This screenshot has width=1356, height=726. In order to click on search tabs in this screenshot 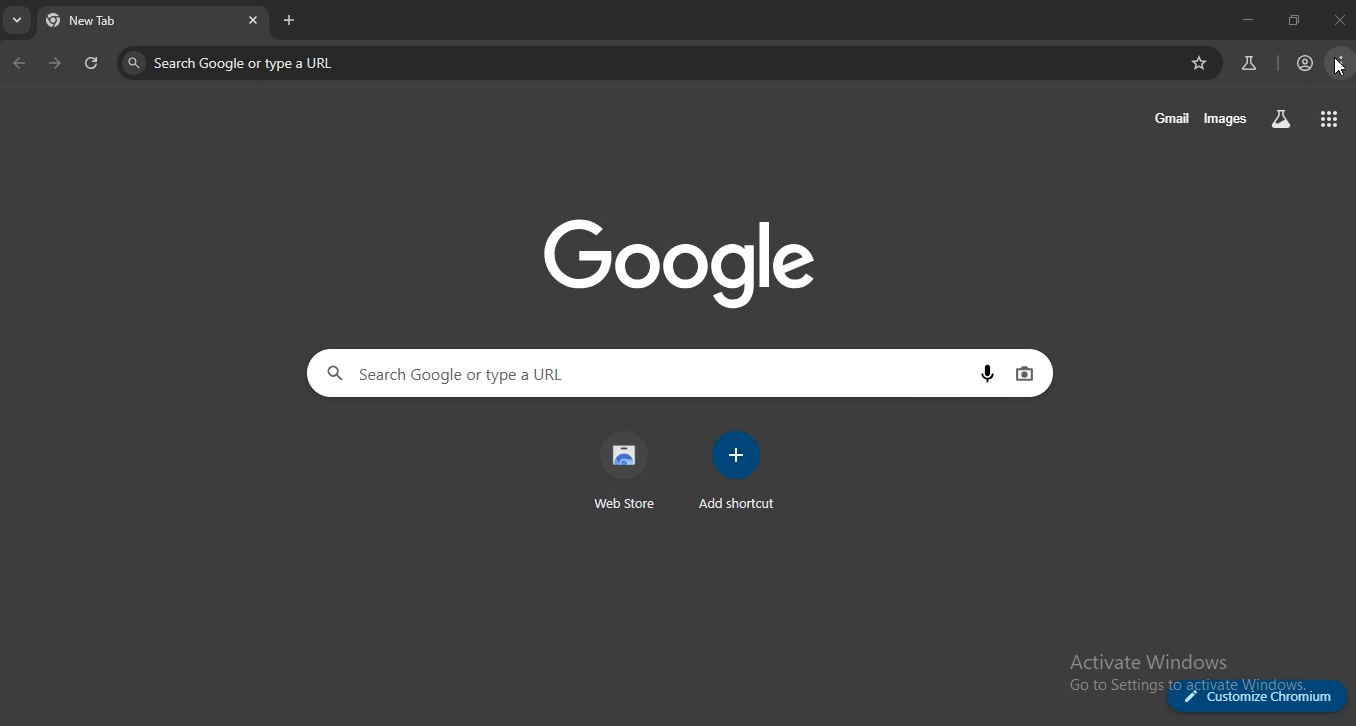, I will do `click(19, 23)`.